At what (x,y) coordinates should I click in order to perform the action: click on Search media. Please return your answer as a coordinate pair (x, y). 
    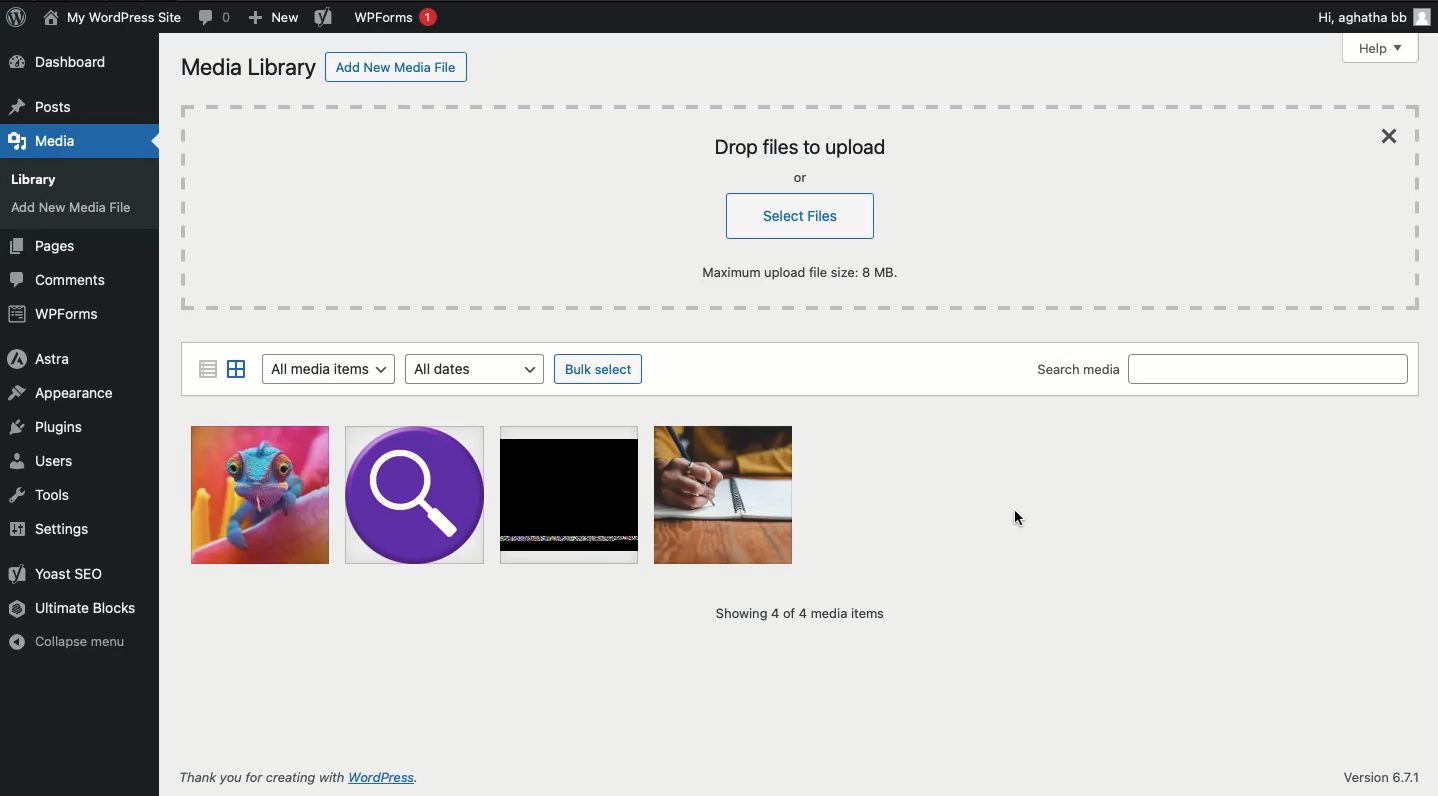
    Looking at the image, I should click on (1078, 371).